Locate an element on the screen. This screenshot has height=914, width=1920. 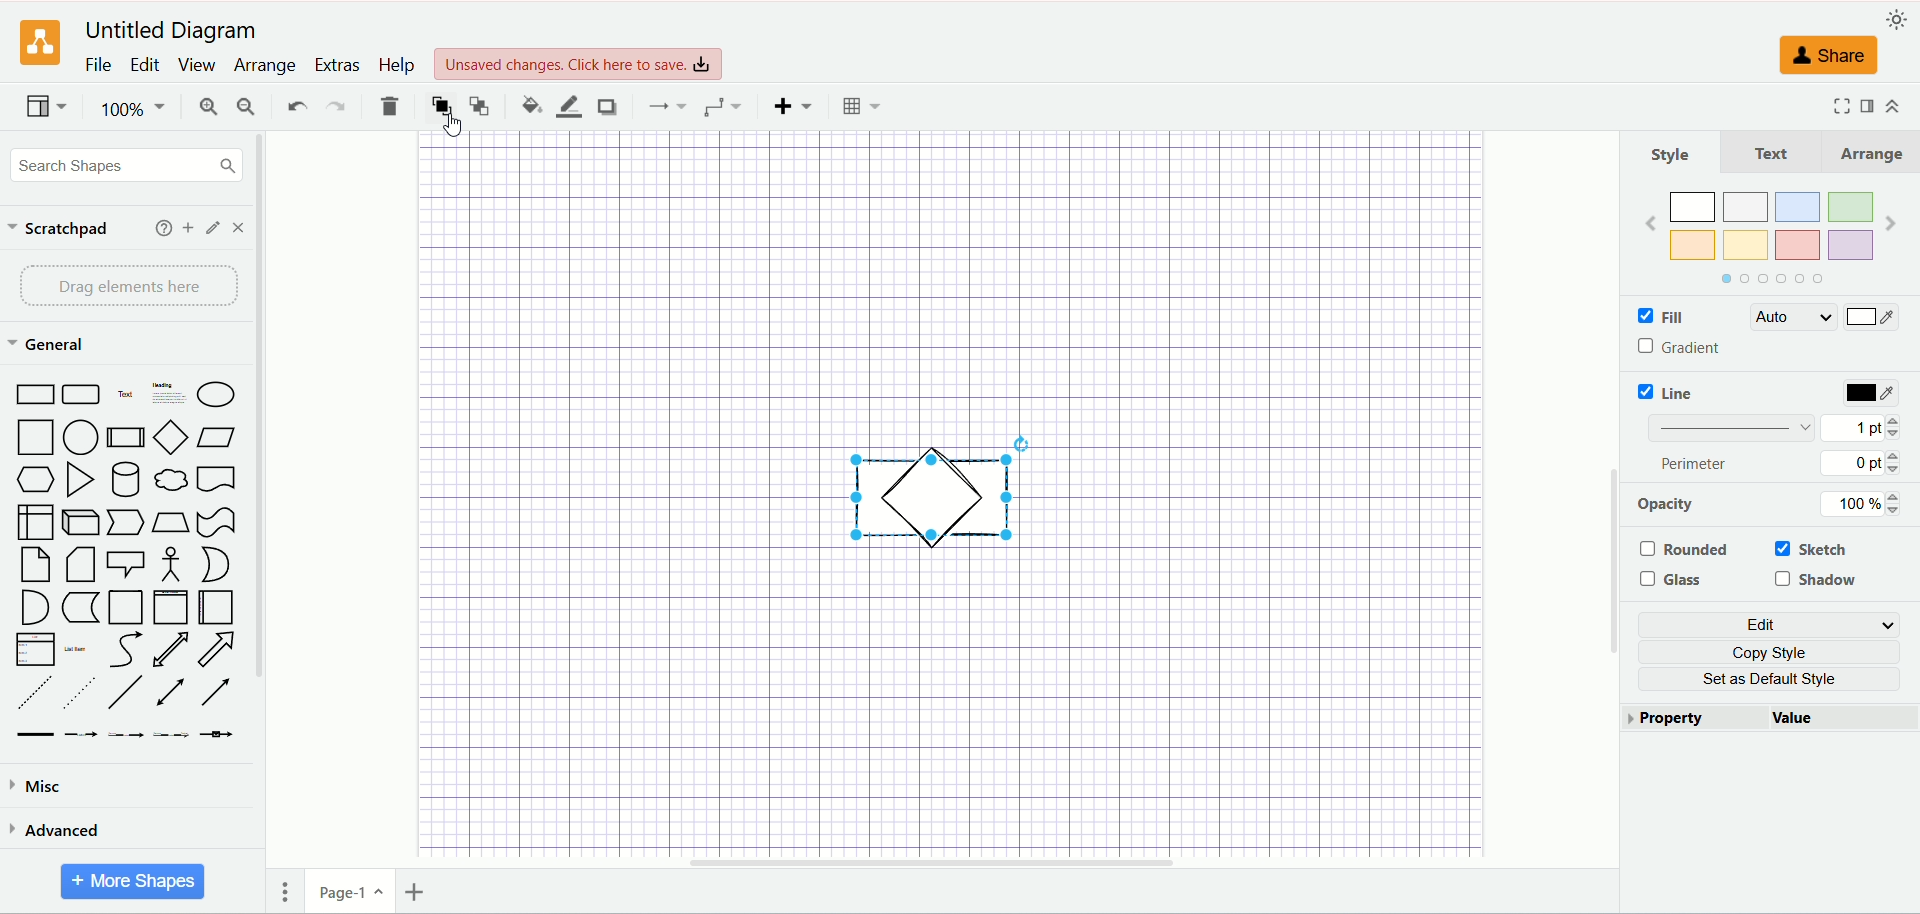
Parallelogram is located at coordinates (215, 436).